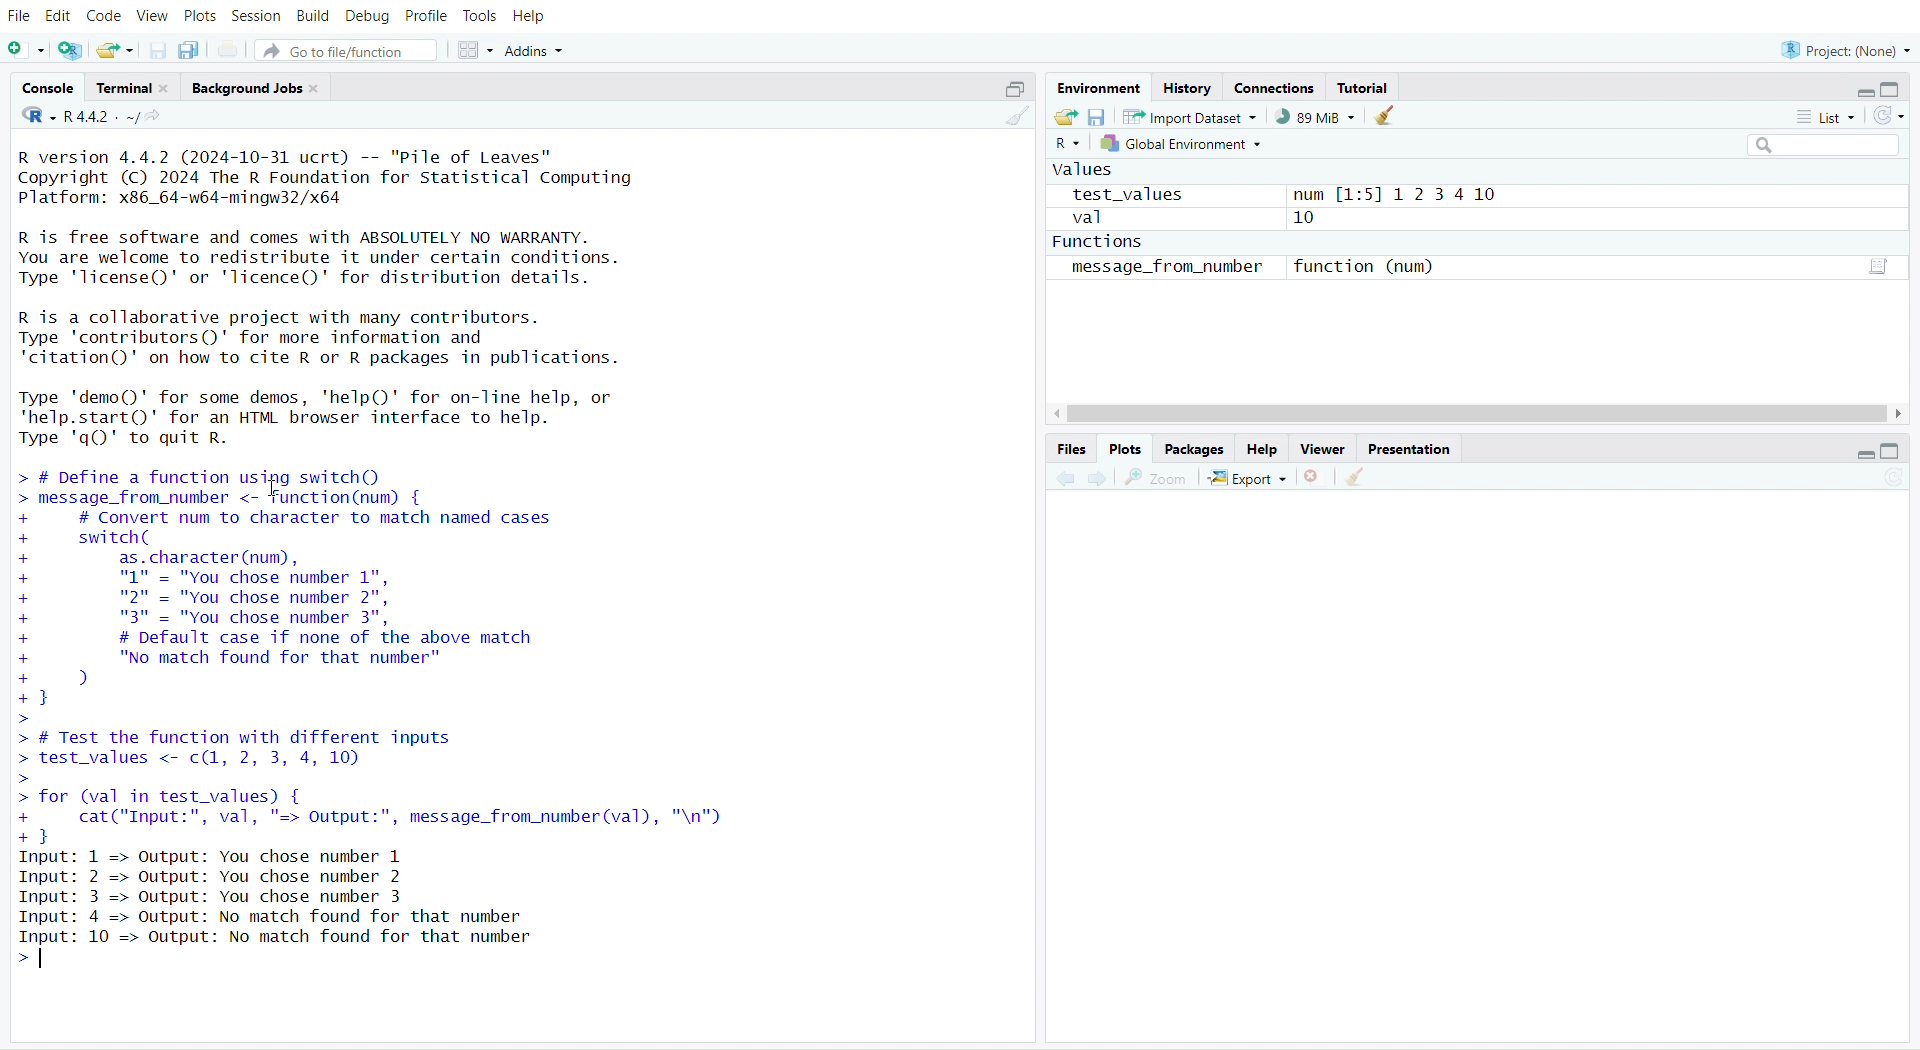  What do you see at coordinates (1191, 119) in the screenshot?
I see `Import dataset` at bounding box center [1191, 119].